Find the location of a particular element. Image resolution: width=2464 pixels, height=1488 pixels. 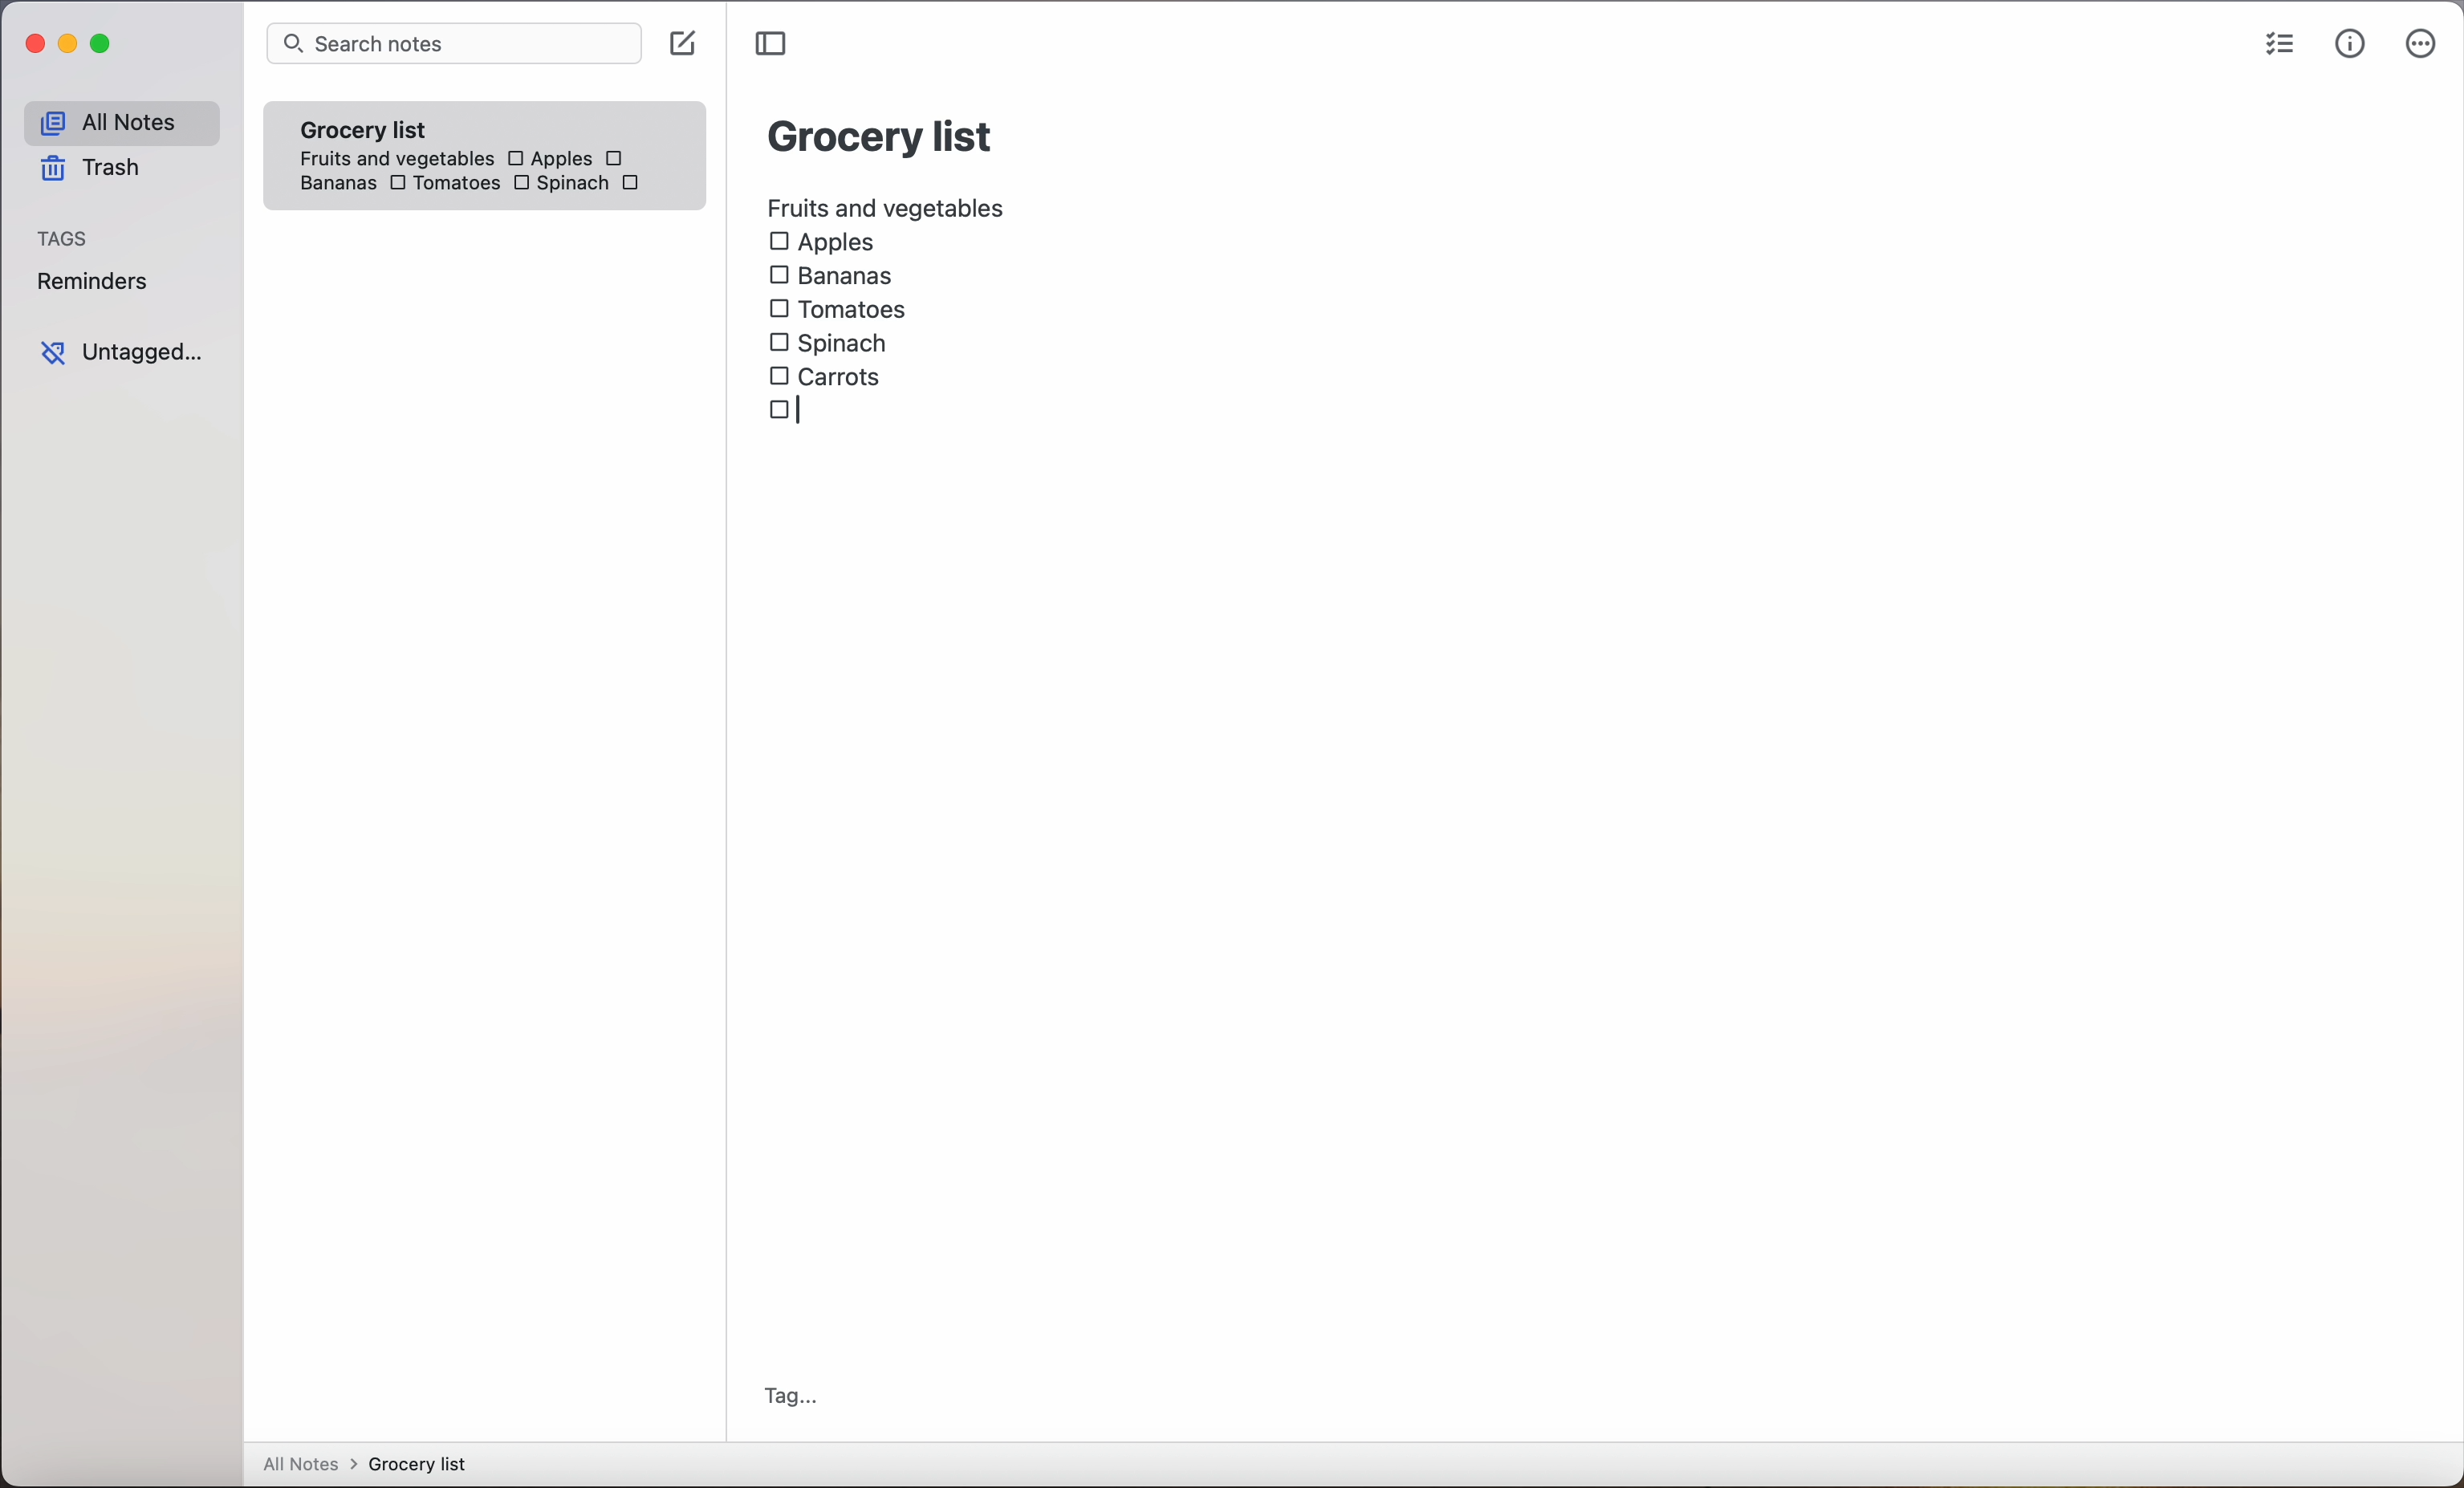

tag is located at coordinates (791, 1396).